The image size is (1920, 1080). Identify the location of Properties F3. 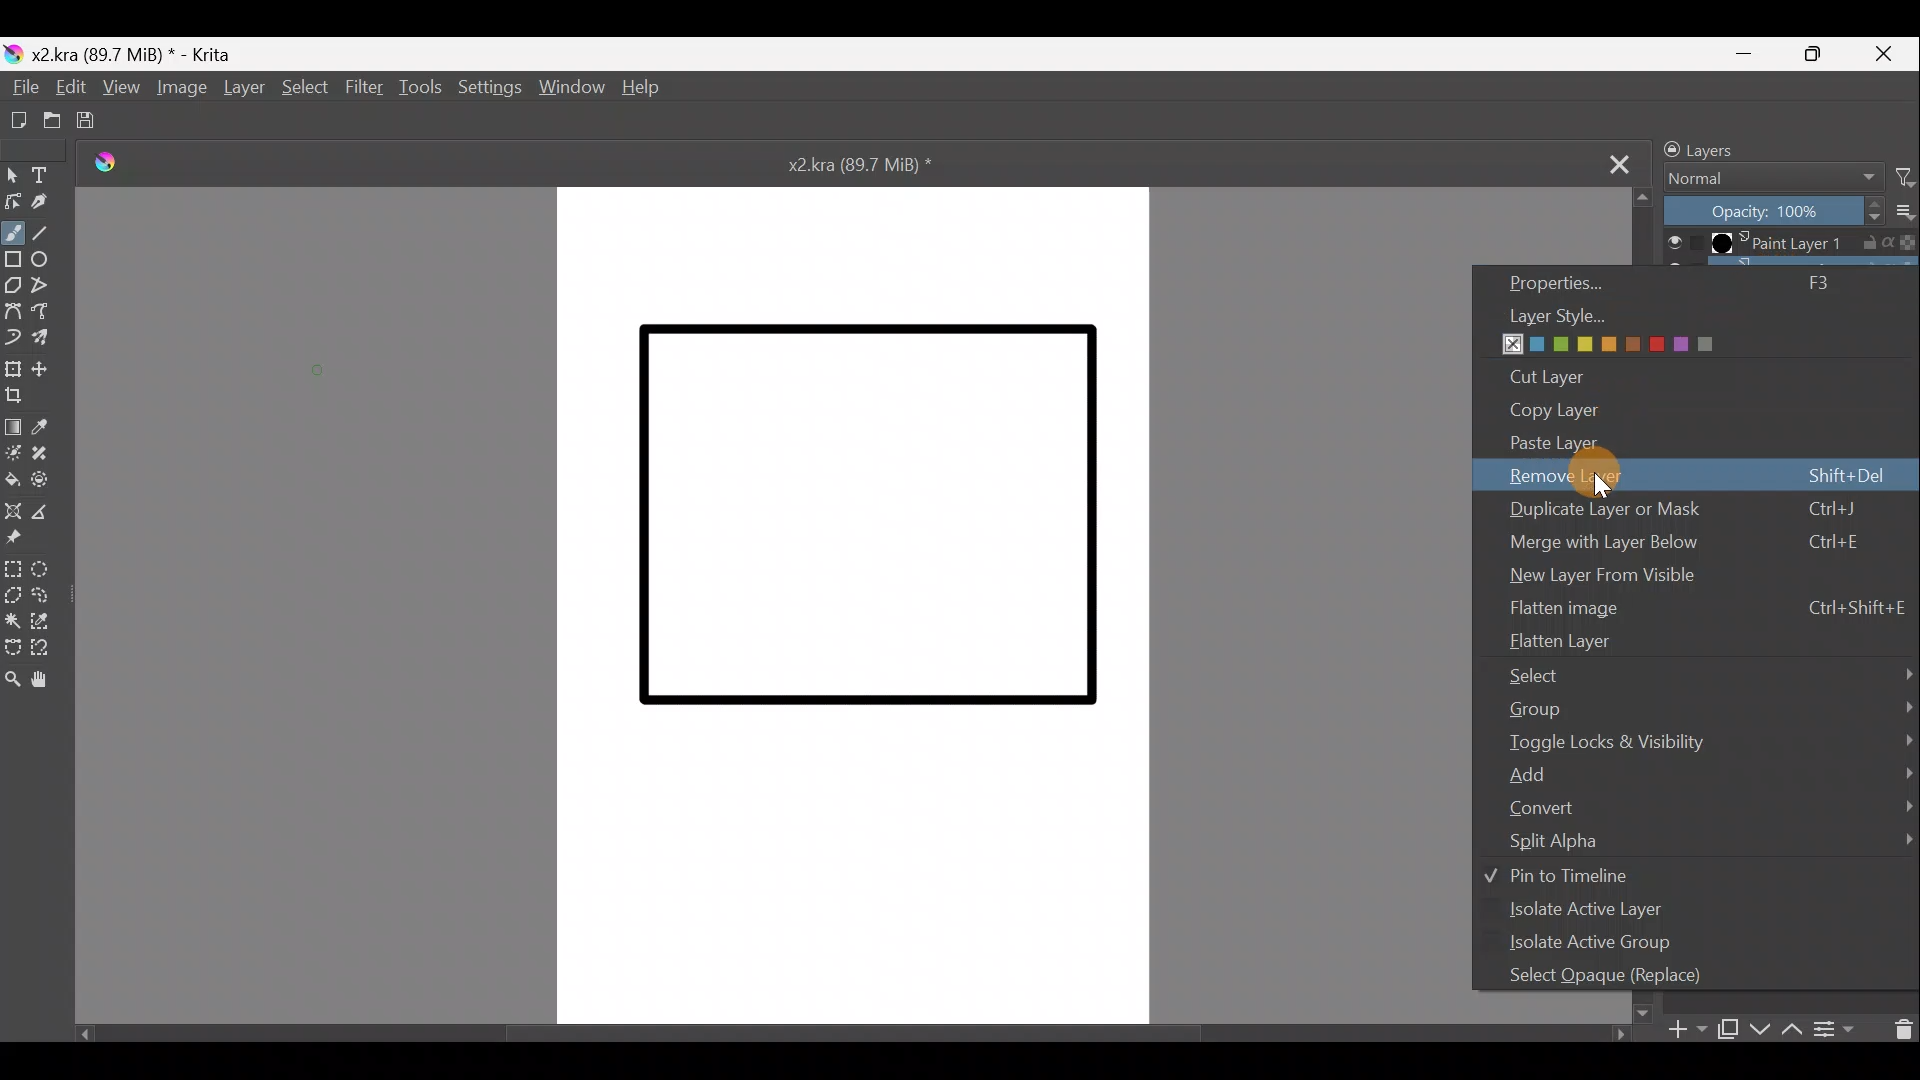
(1694, 282).